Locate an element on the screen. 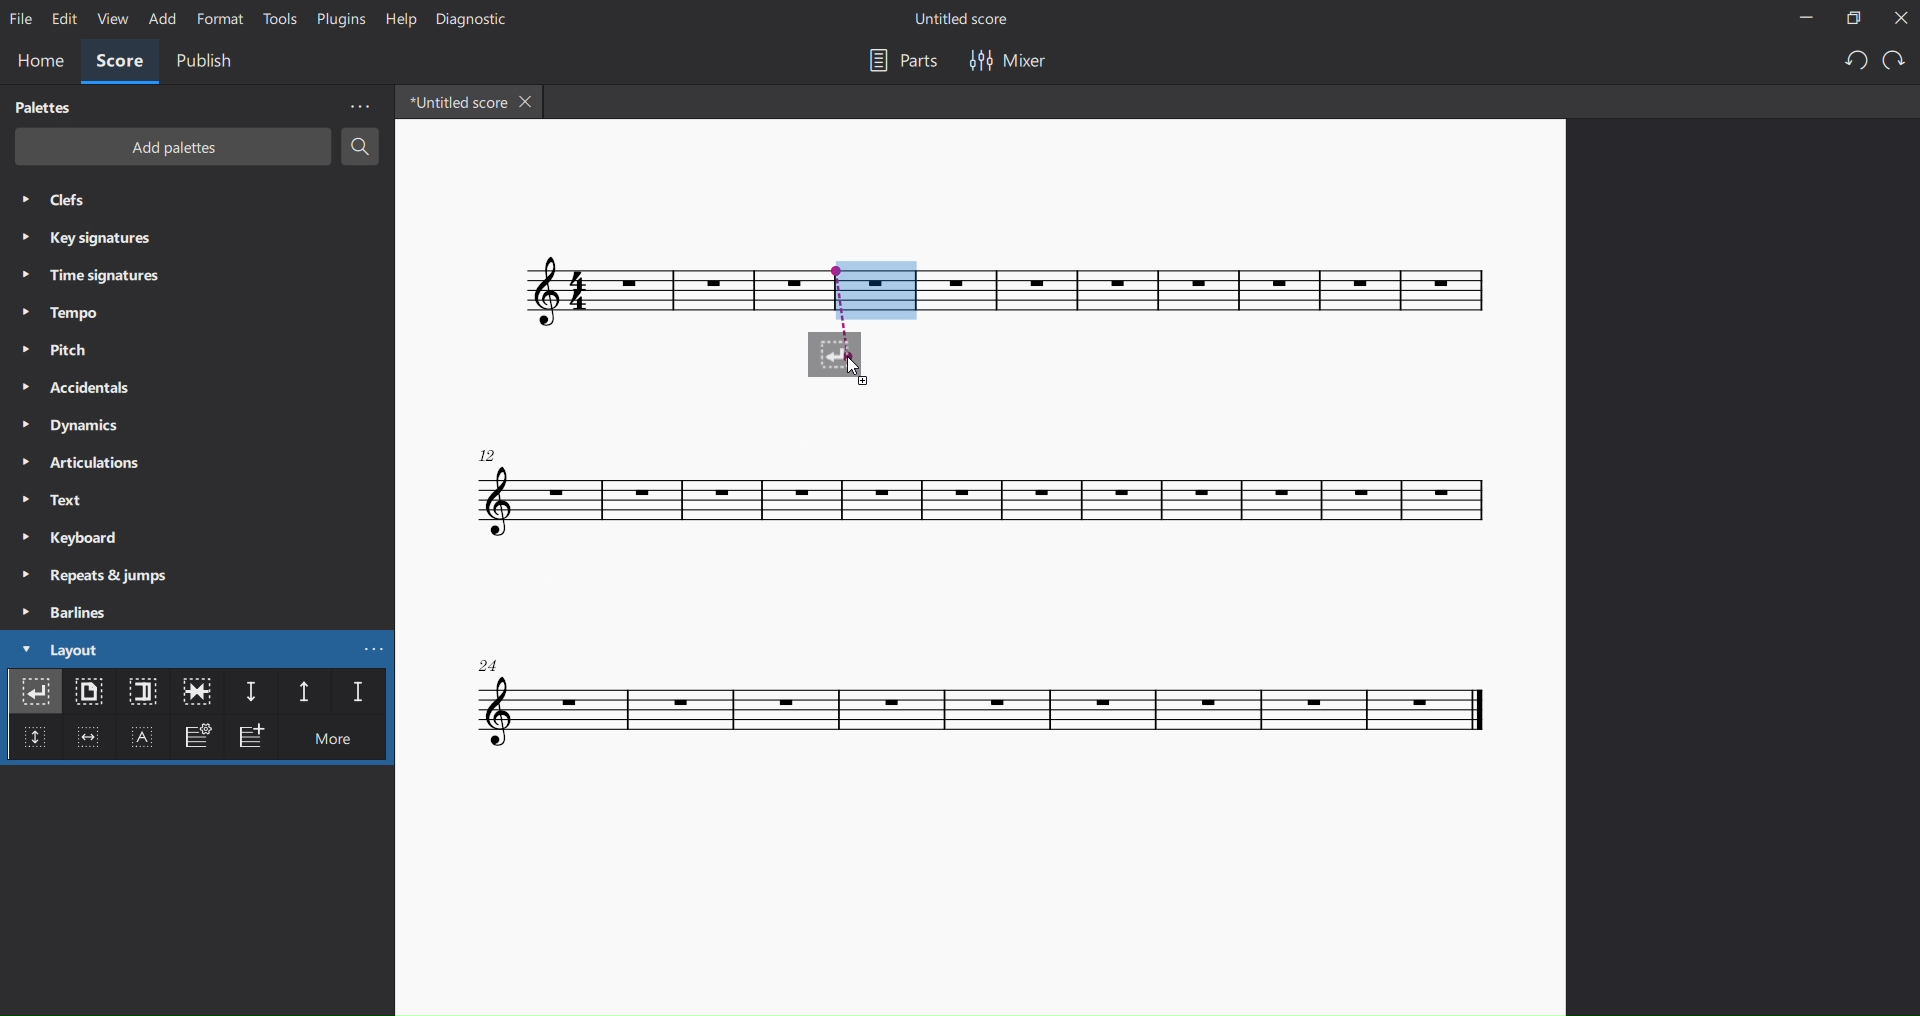 The width and height of the screenshot is (1920, 1016). diagnostic is located at coordinates (469, 19).